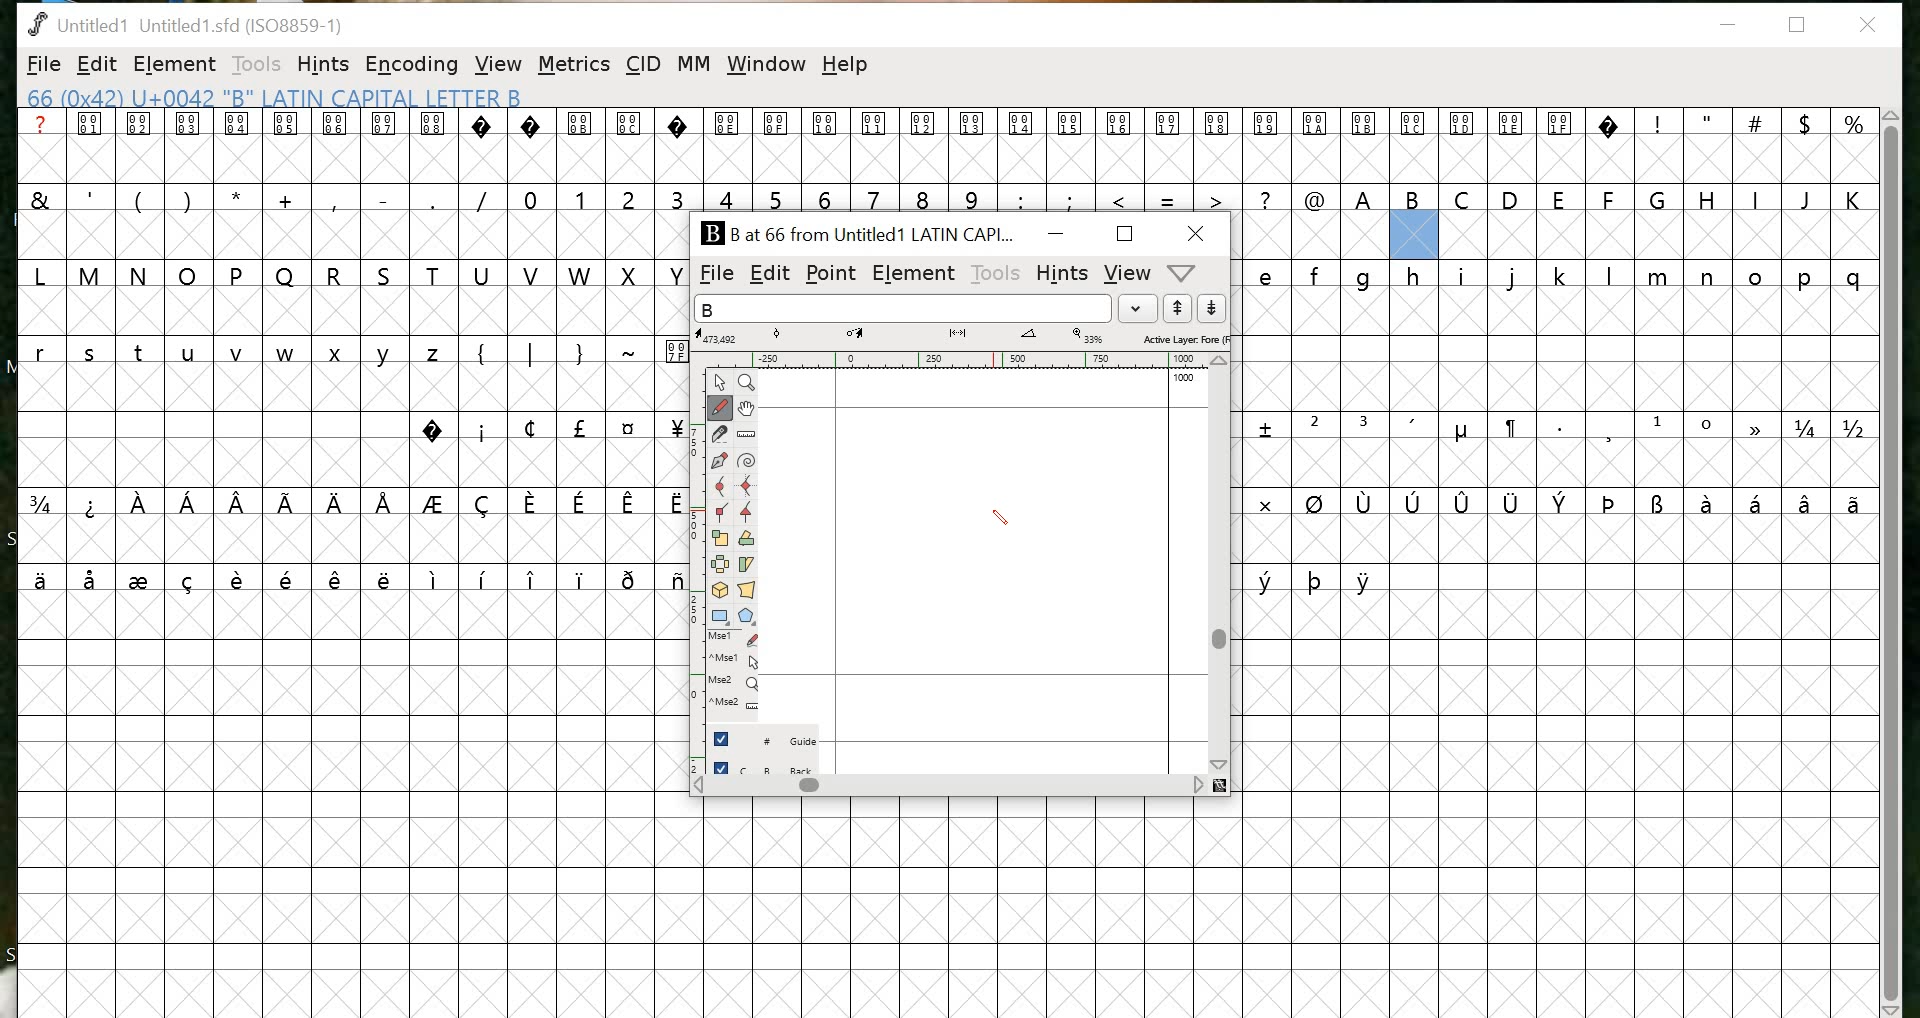 Image resolution: width=1920 pixels, height=1018 pixels. Describe the element at coordinates (1058, 233) in the screenshot. I see `MINIMIZE` at that location.